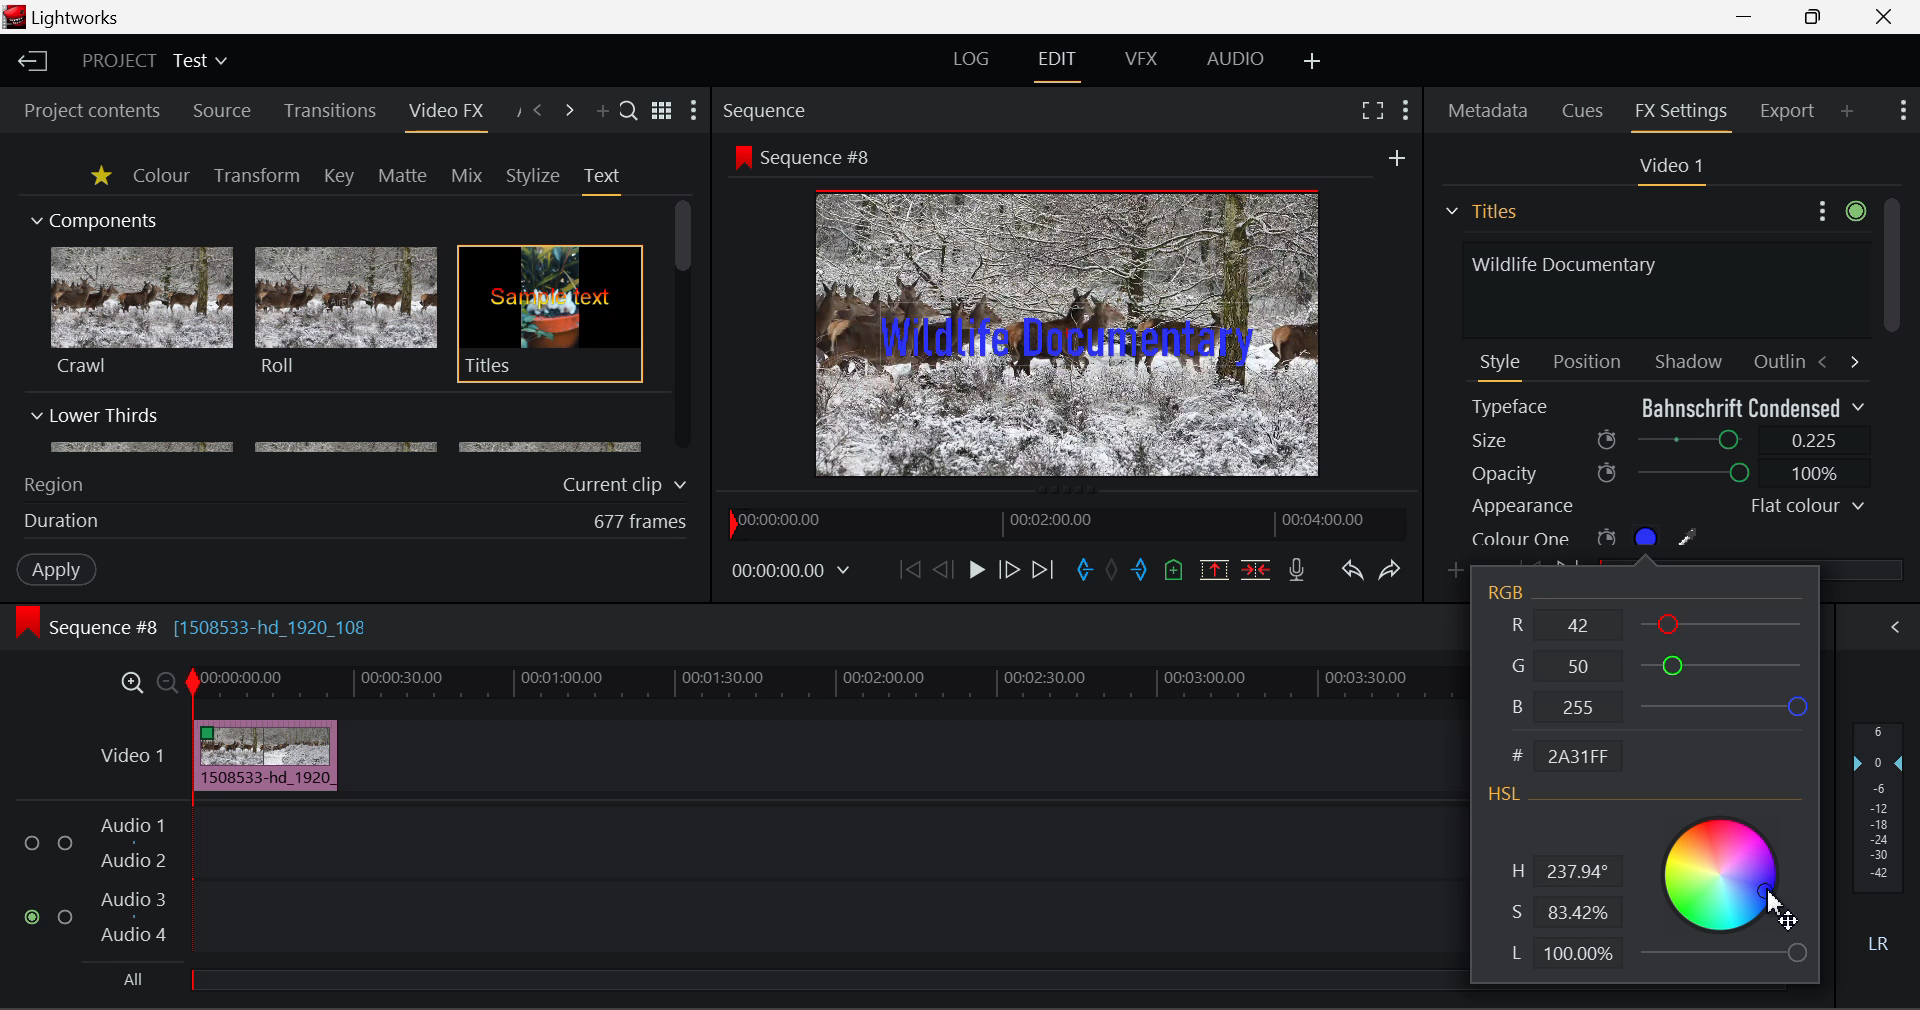  I want to click on G, so click(1658, 662).